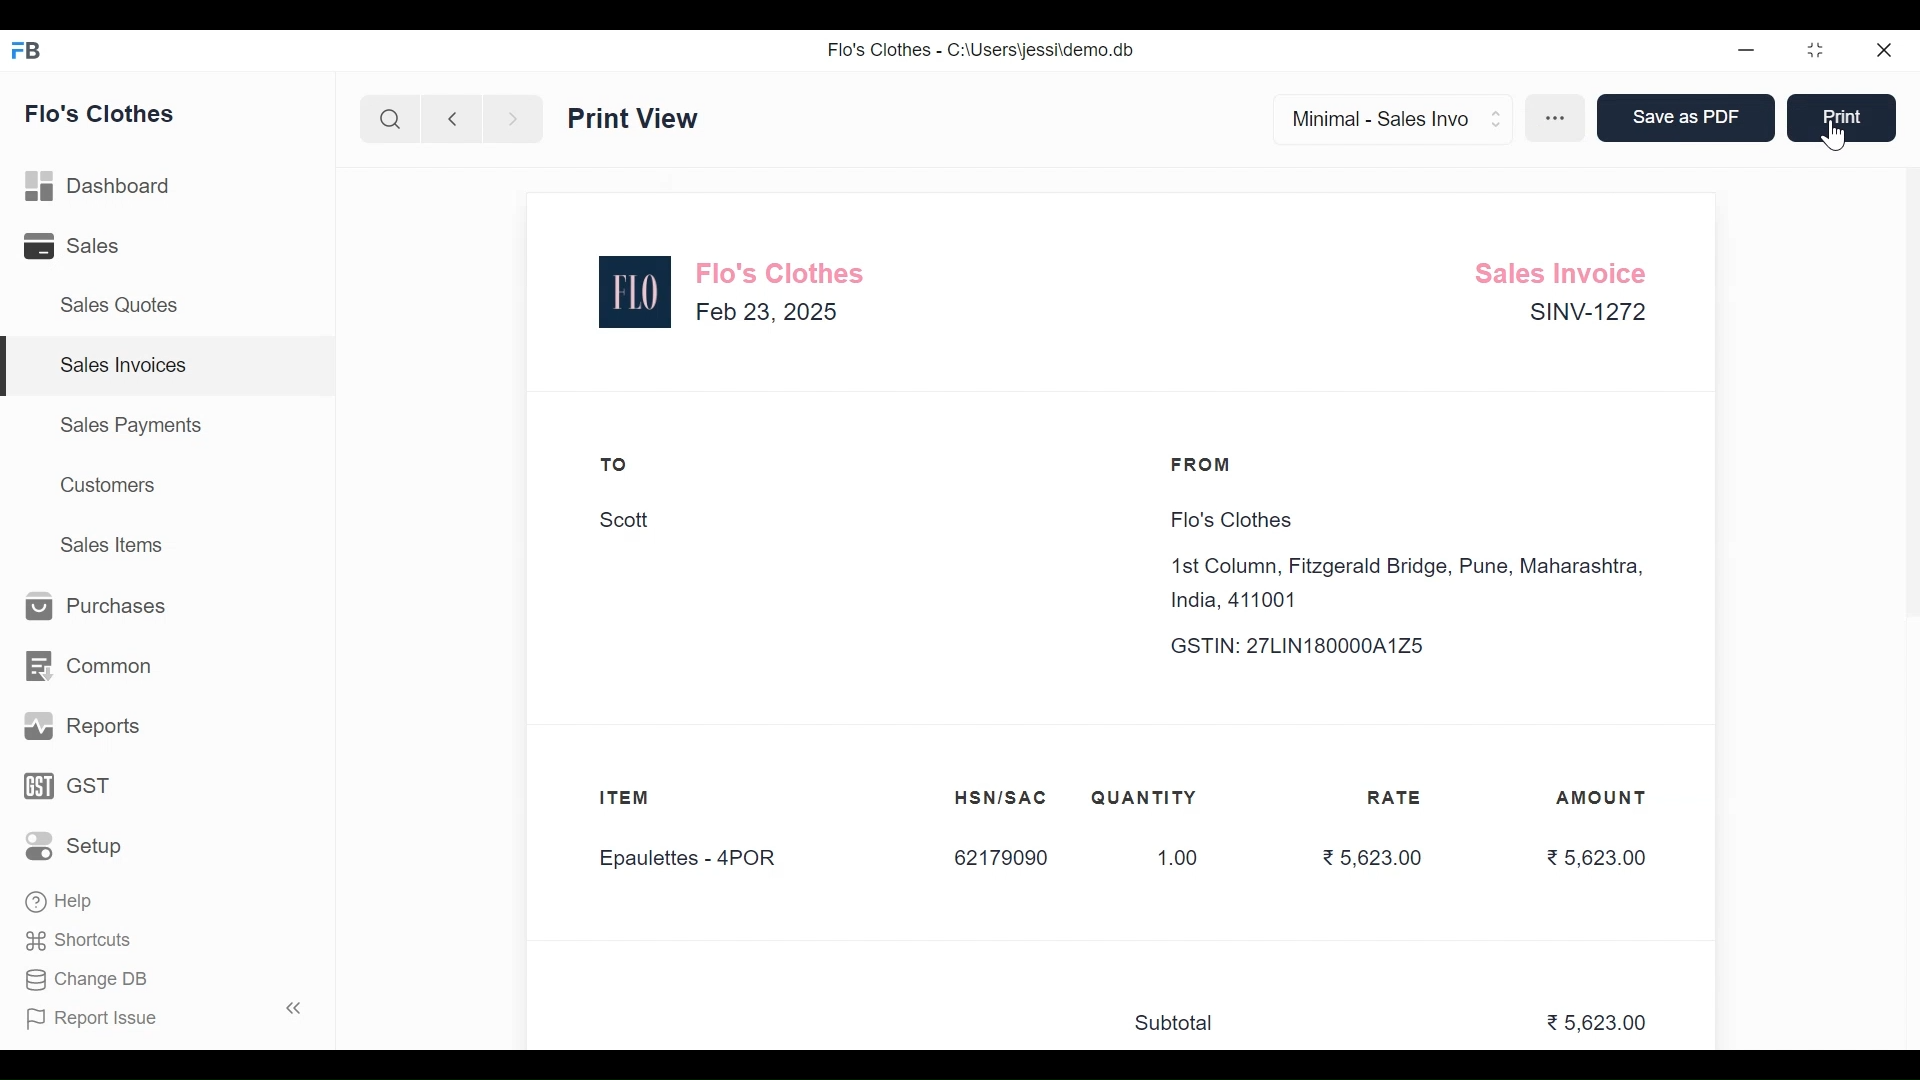 This screenshot has height=1080, width=1920. I want to click on Restore, so click(1818, 52).